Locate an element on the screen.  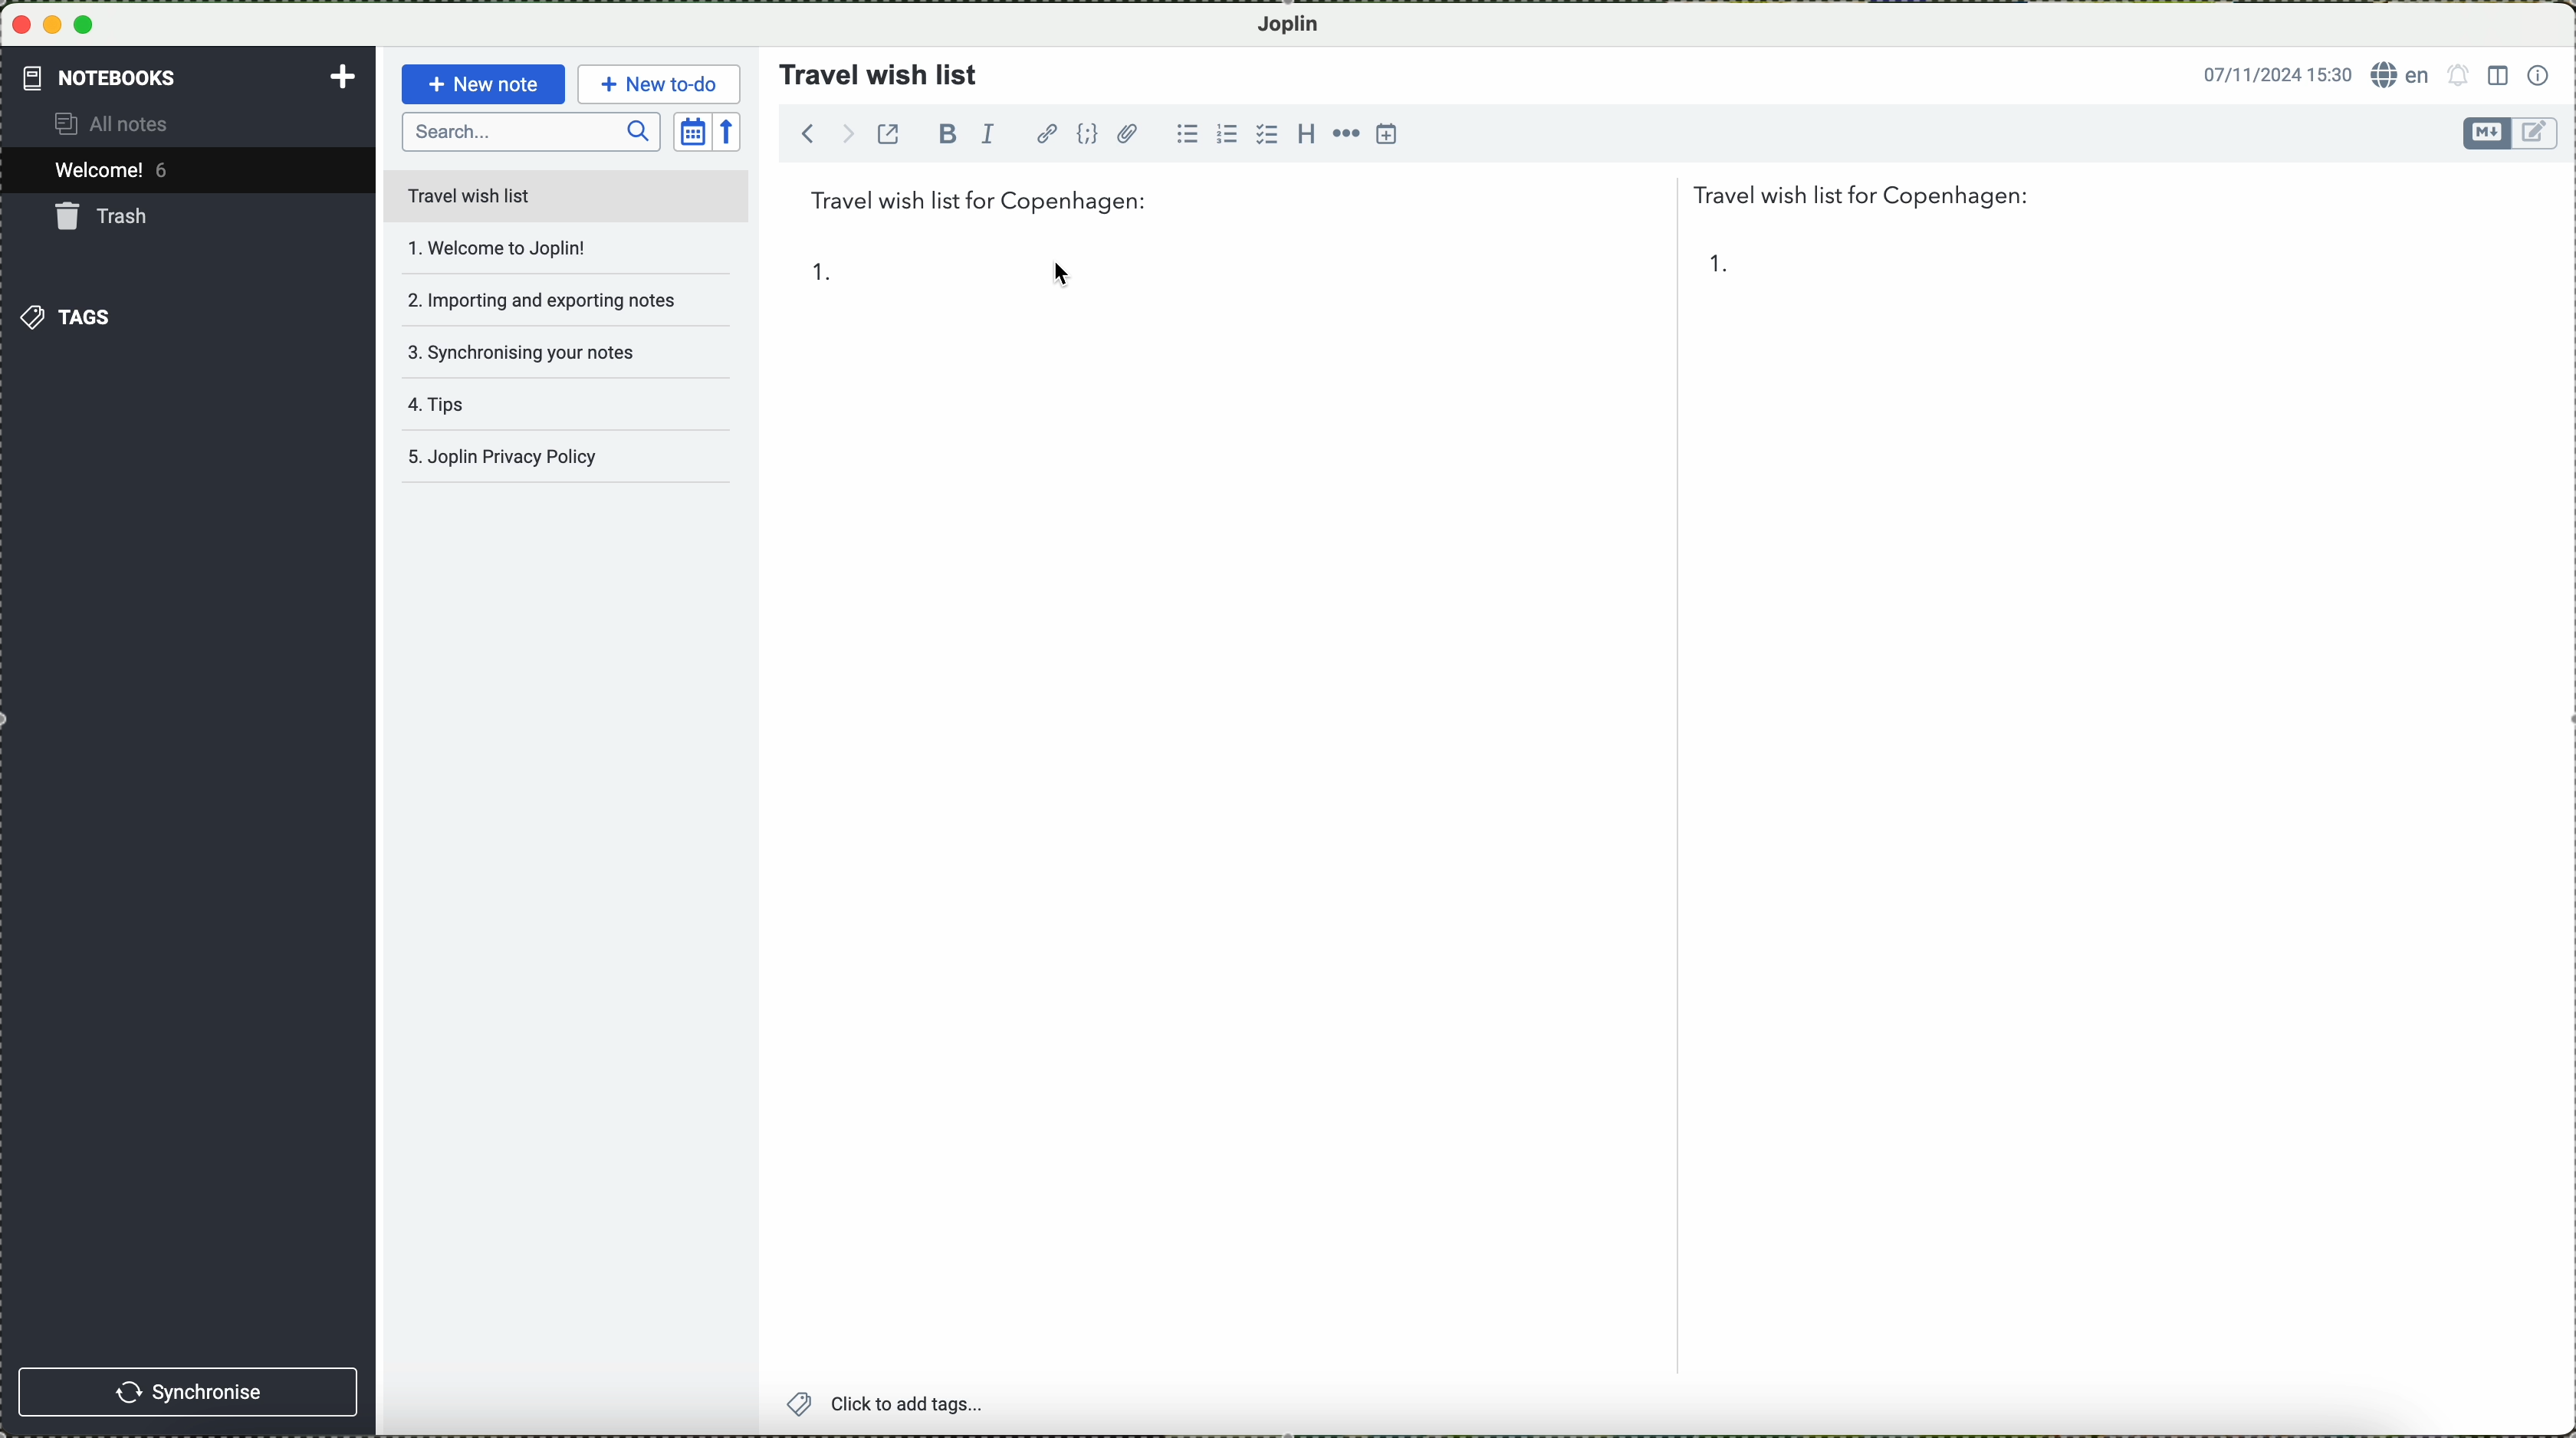
welcome 5 is located at coordinates (117, 173).